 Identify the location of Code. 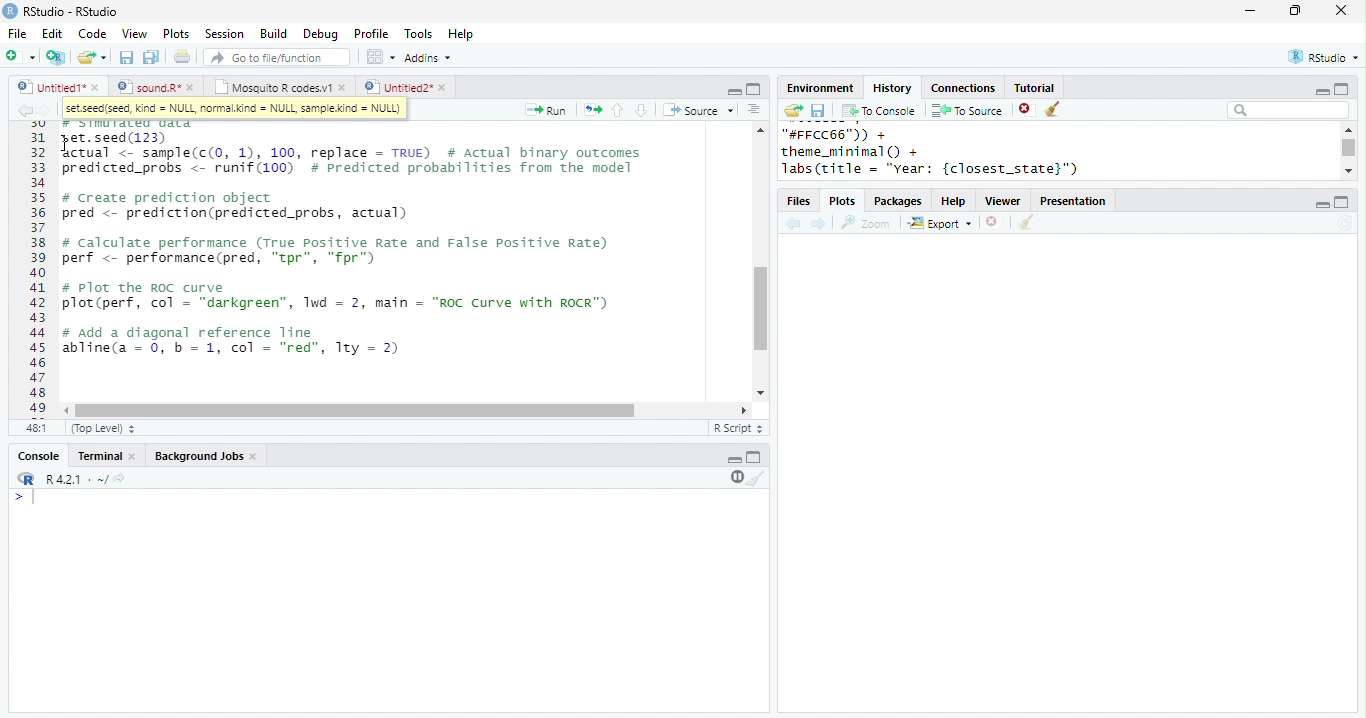
(92, 33).